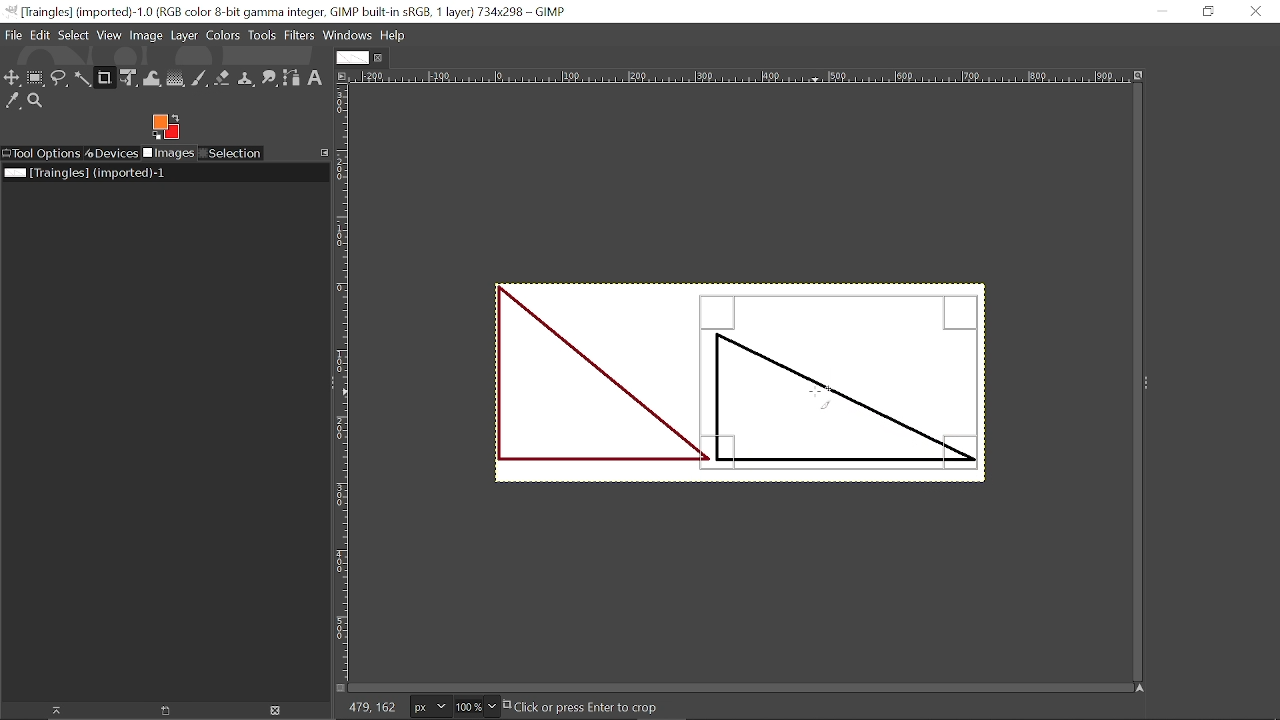  Describe the element at coordinates (491, 707) in the screenshot. I see `Zoom options` at that location.